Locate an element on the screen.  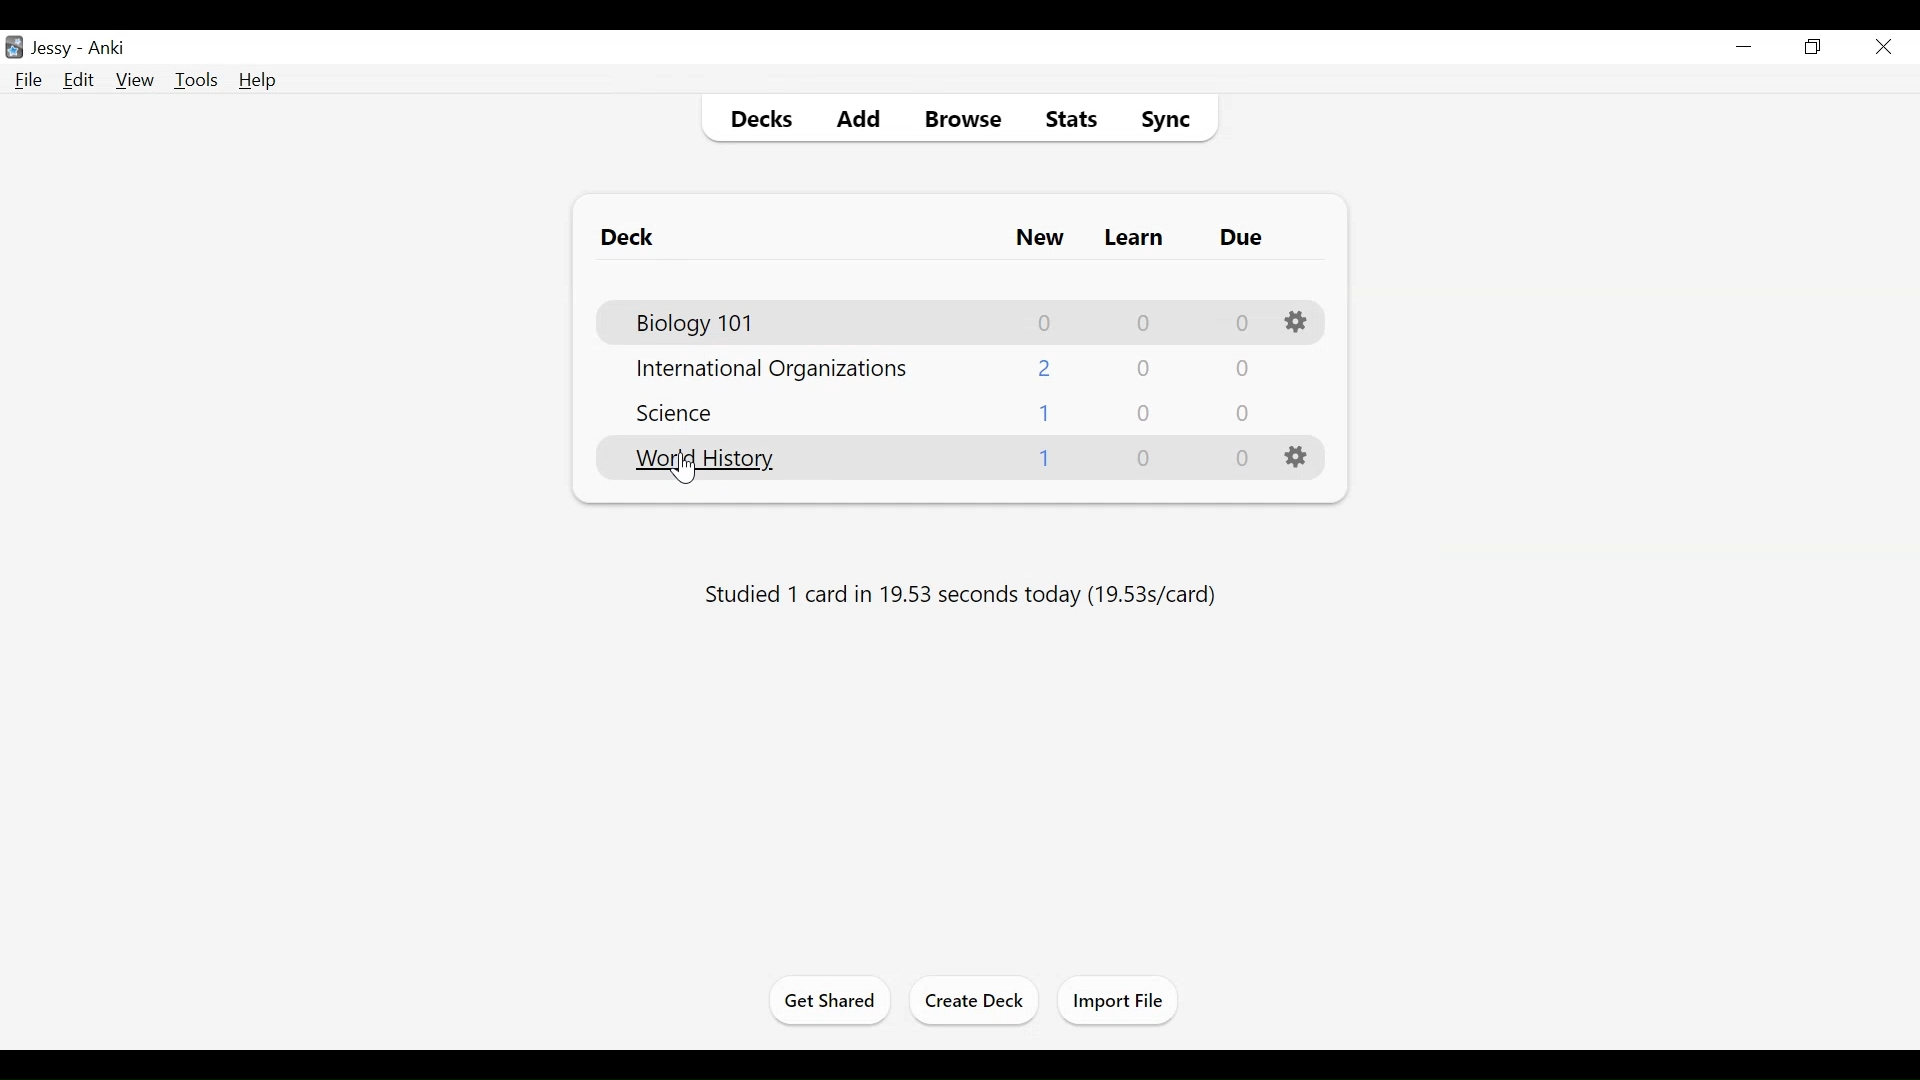
Anki Desktop Icon is located at coordinates (14, 46).